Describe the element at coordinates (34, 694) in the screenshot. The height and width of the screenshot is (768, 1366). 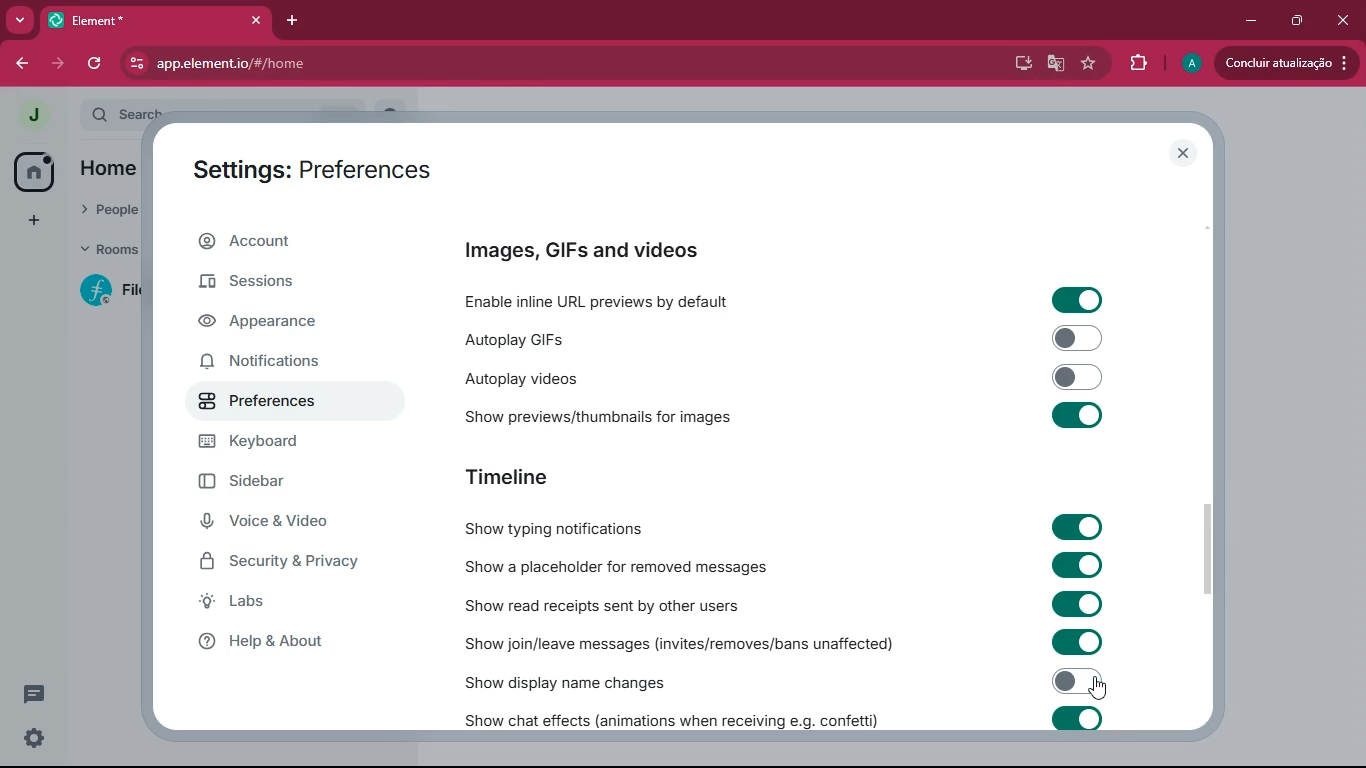
I see `threads` at that location.